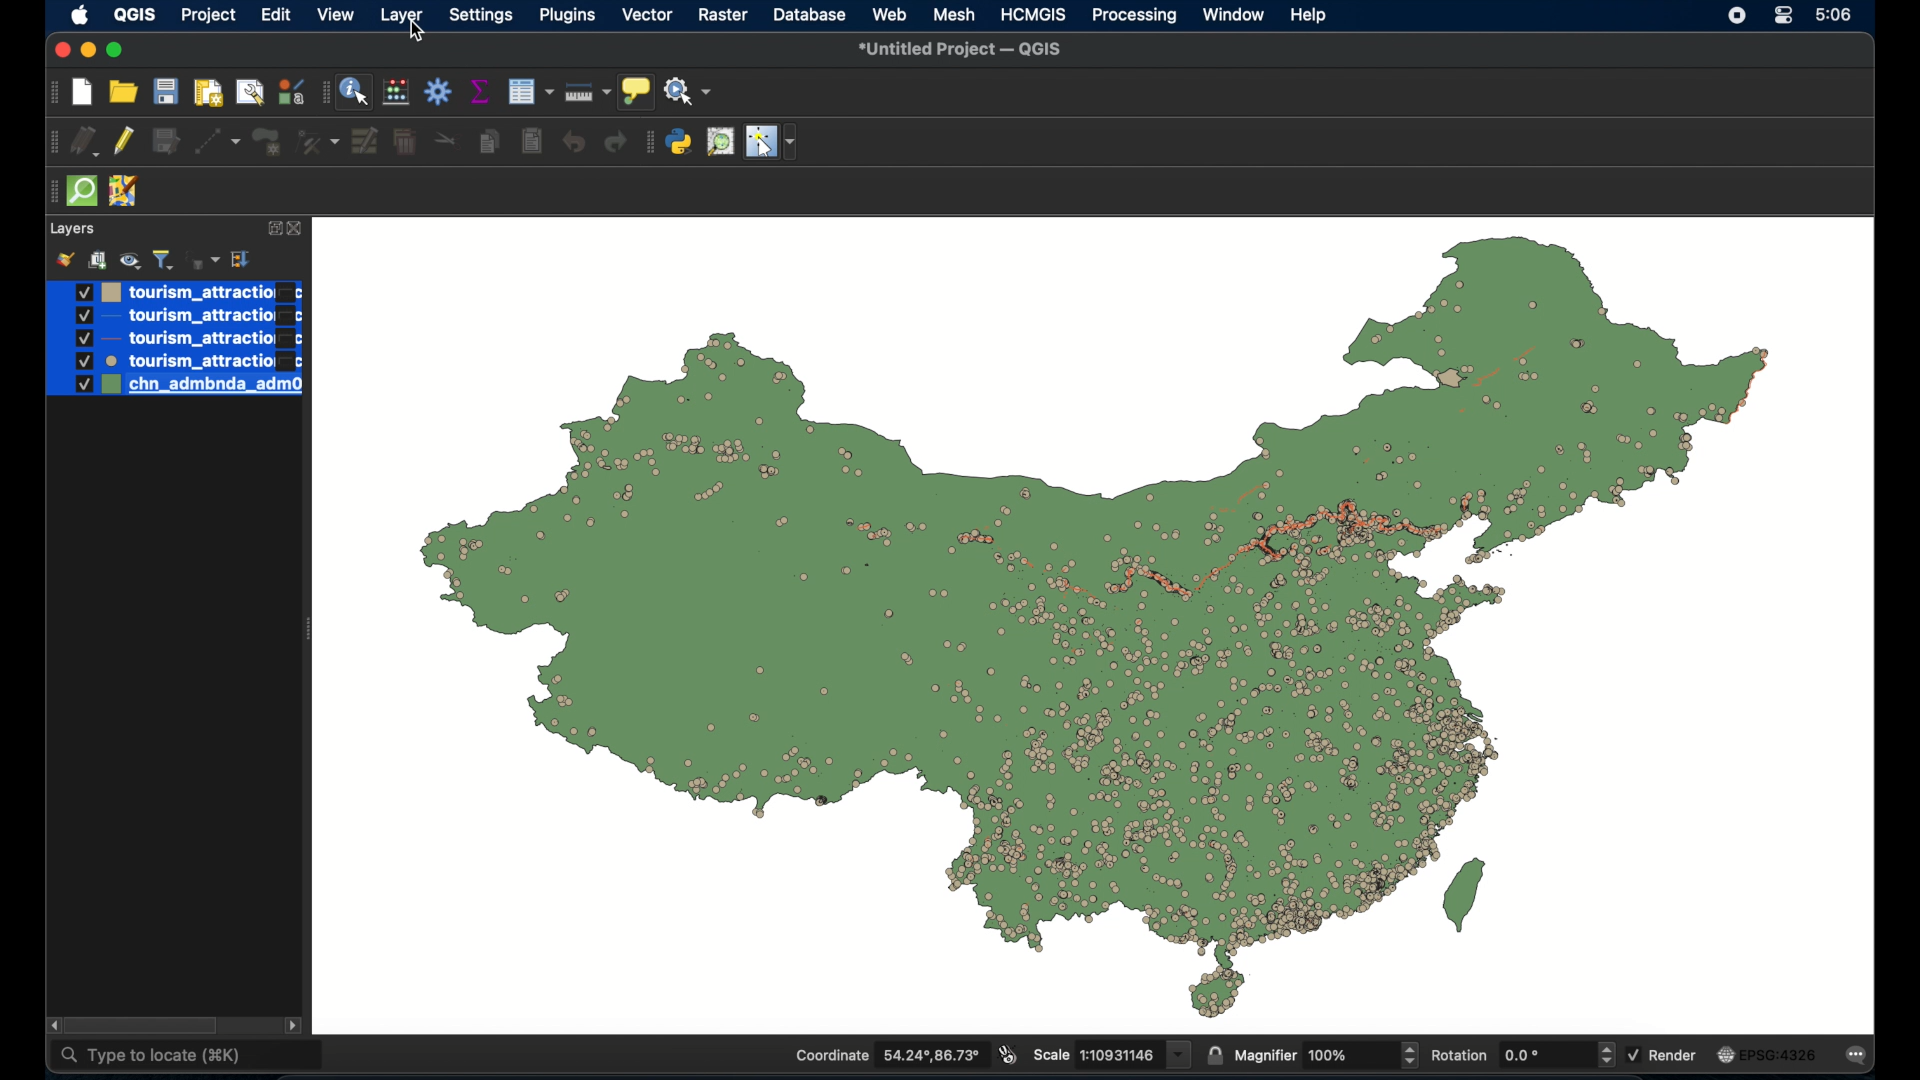 The image size is (1920, 1080). I want to click on settings, so click(480, 17).